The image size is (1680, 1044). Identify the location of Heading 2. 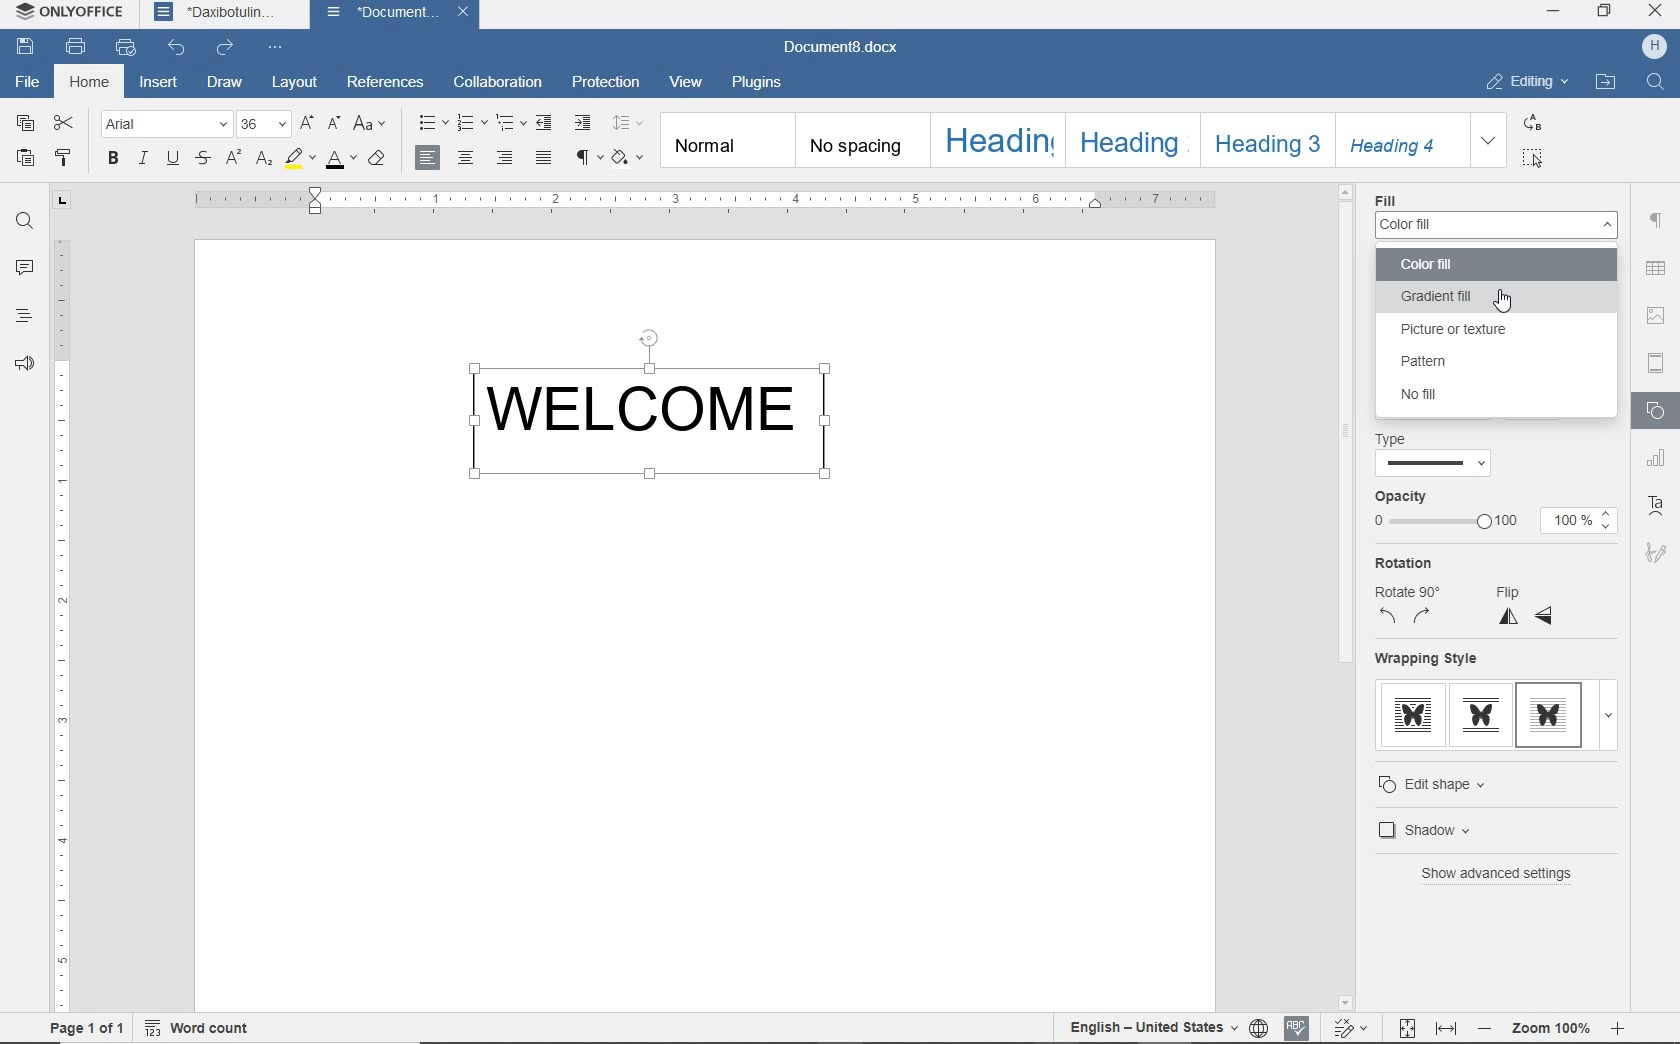
(1133, 139).